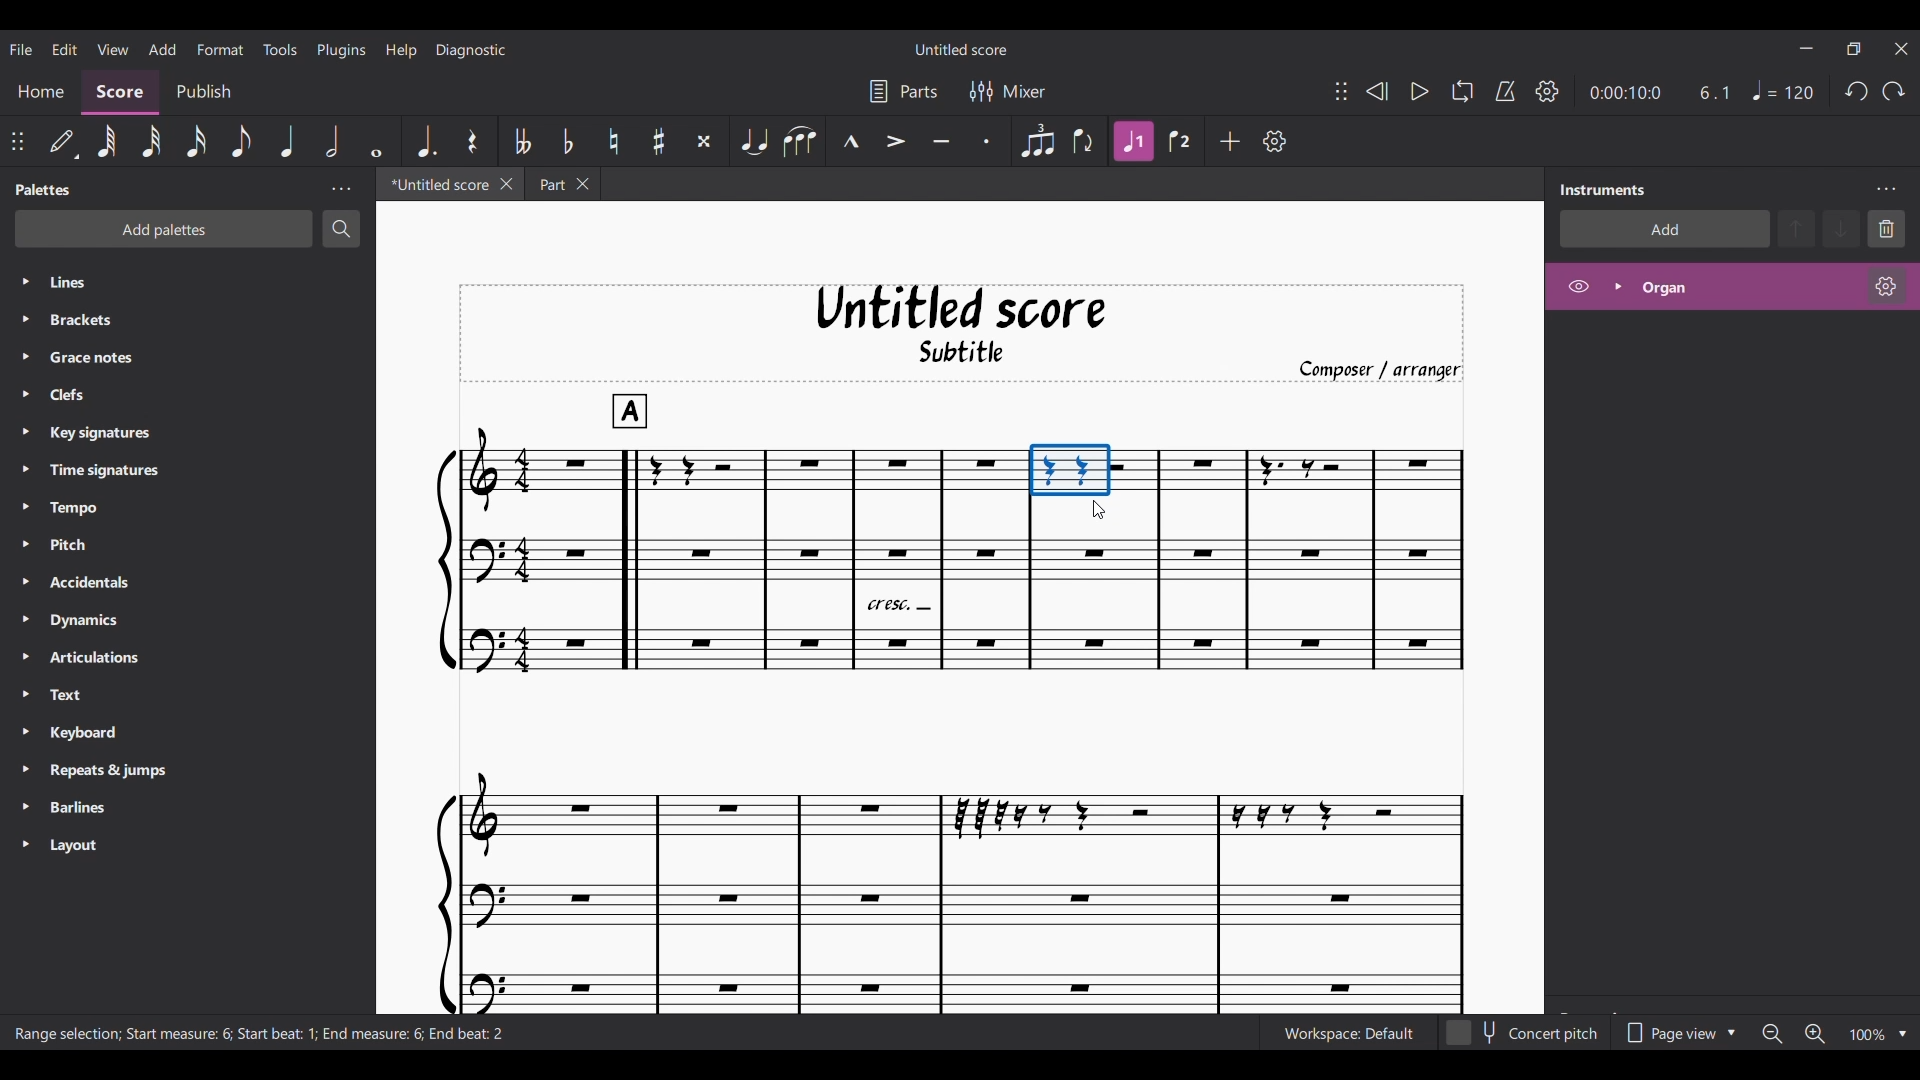  I want to click on , so click(1099, 510).